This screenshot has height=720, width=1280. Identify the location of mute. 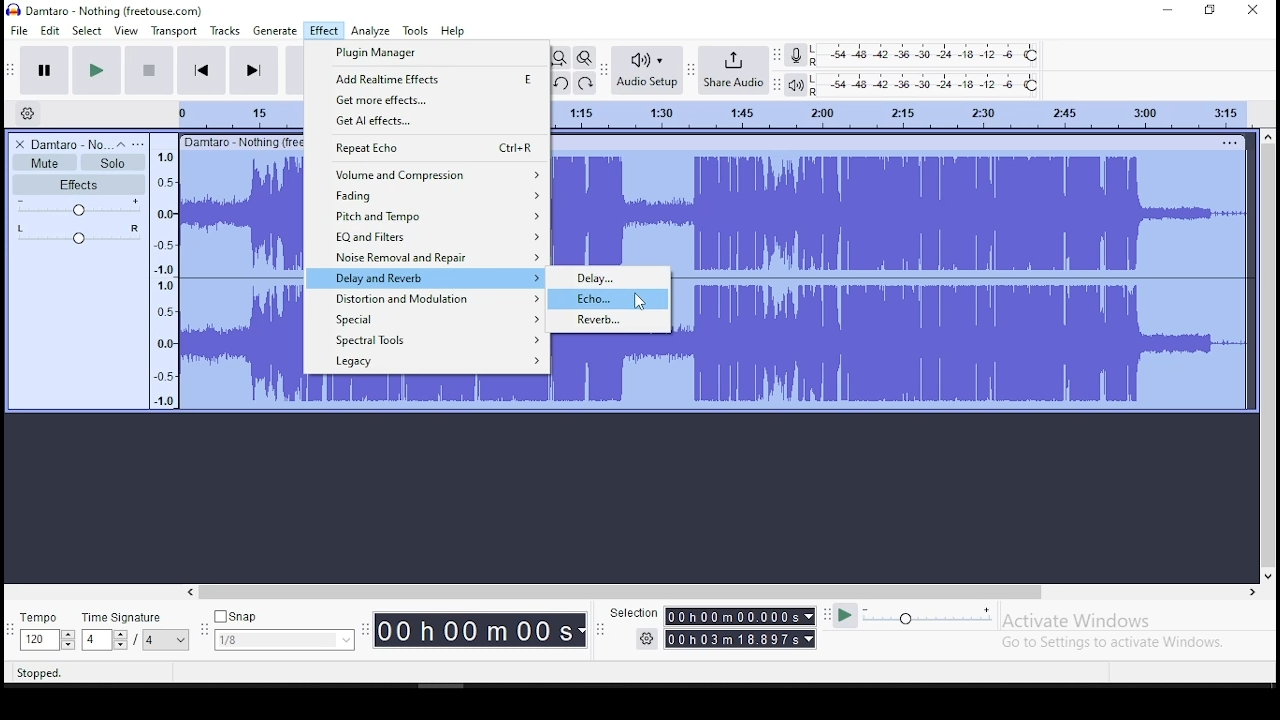
(45, 162).